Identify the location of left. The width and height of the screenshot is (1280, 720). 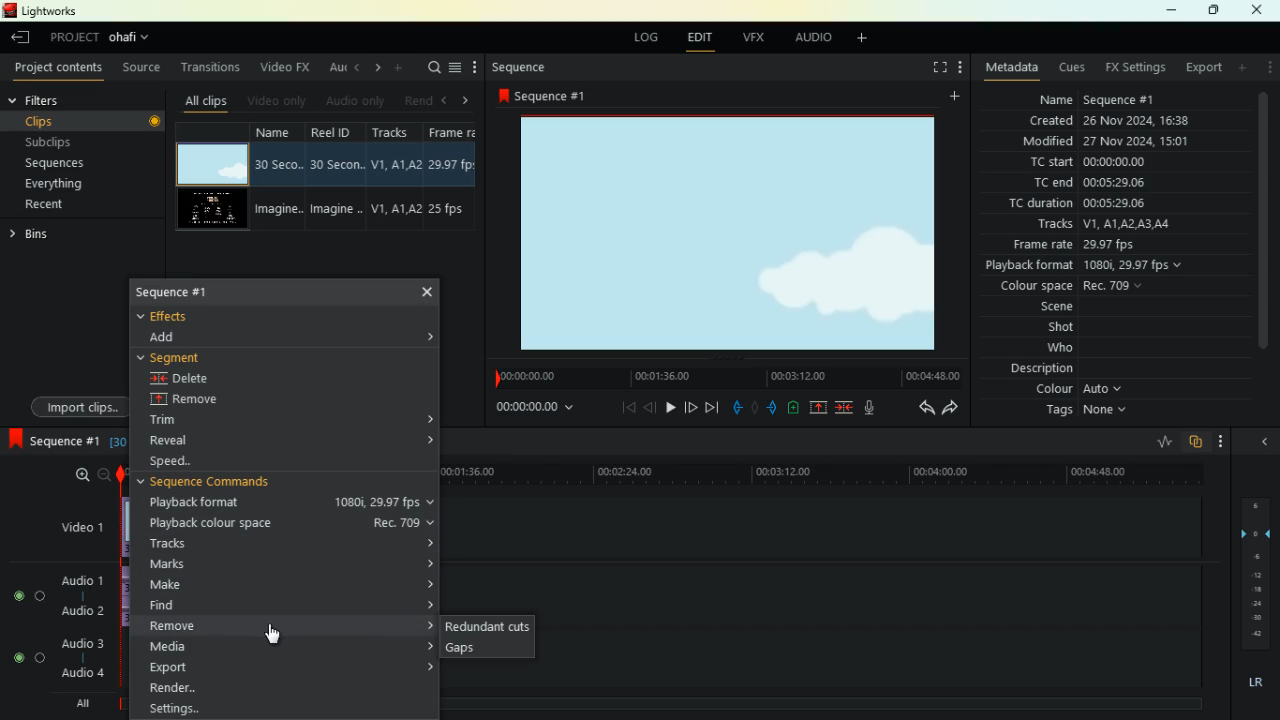
(447, 100).